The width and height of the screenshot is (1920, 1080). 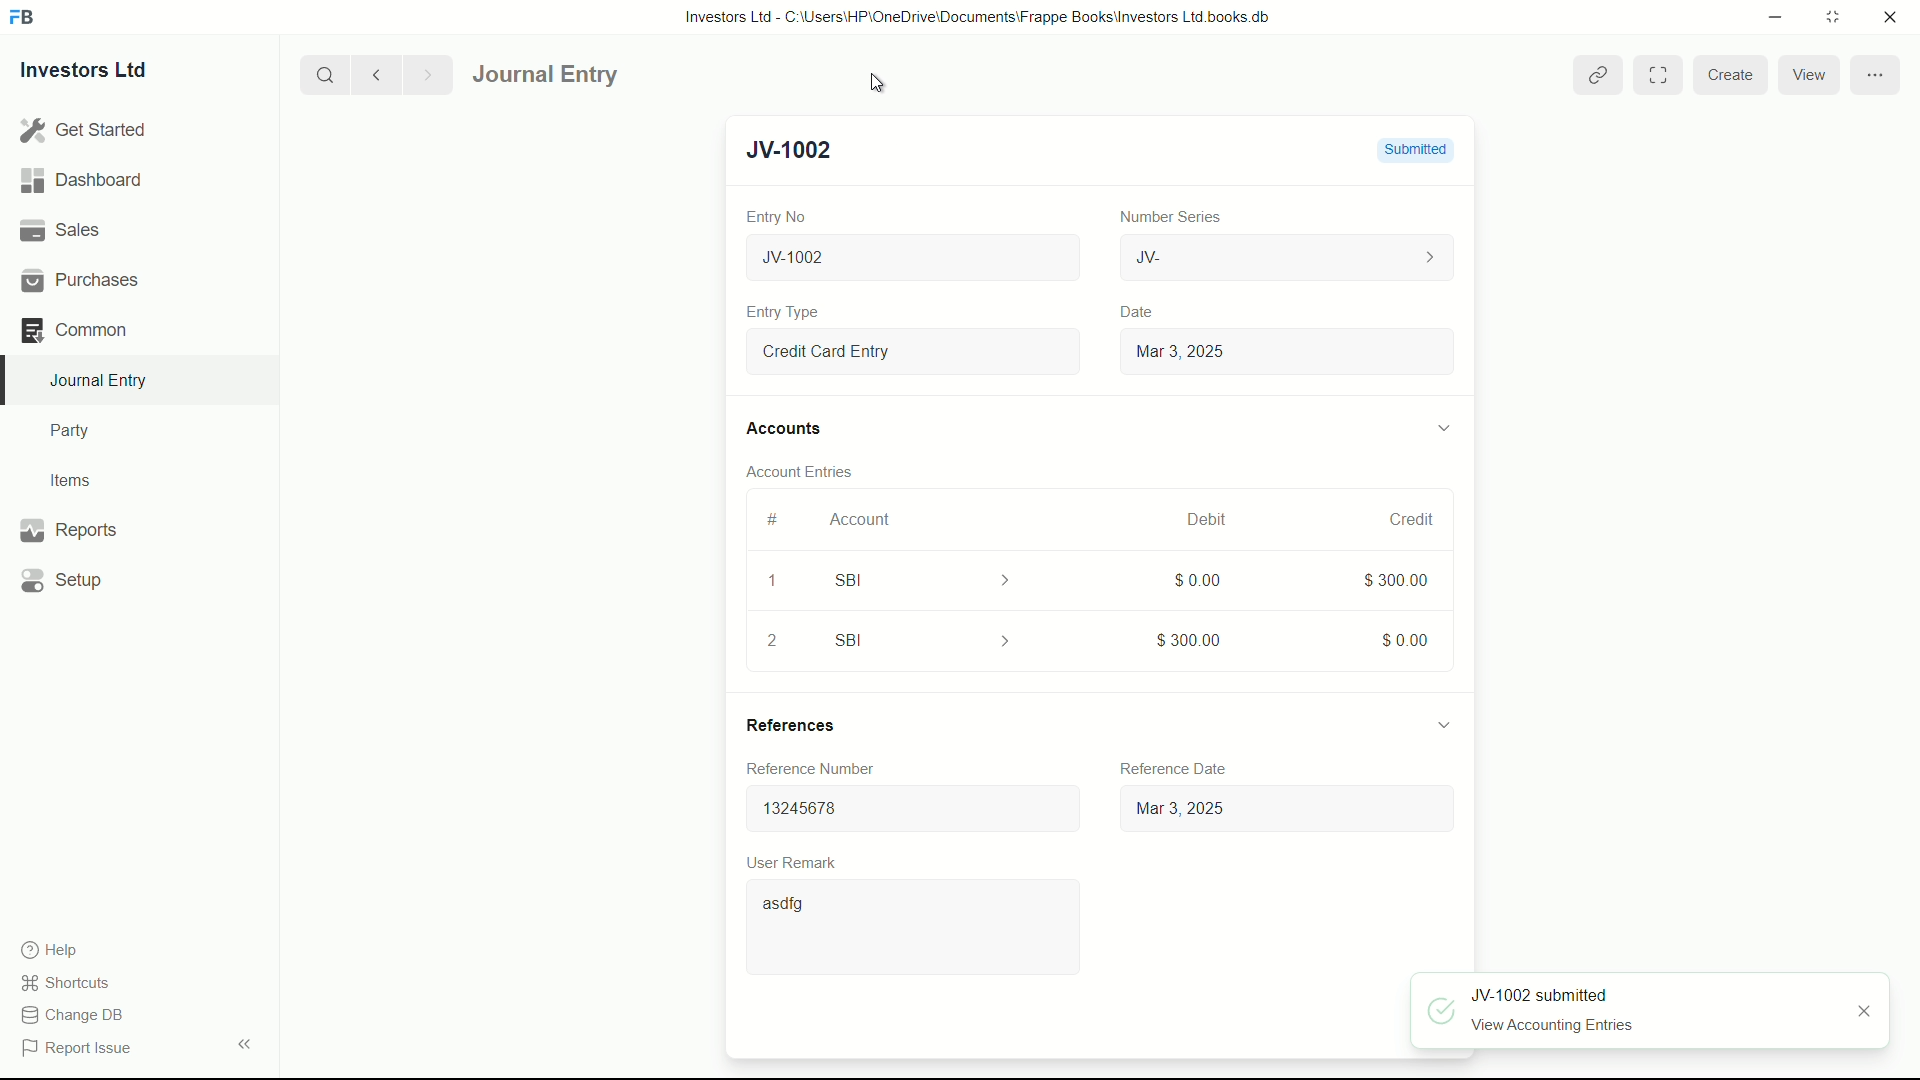 What do you see at coordinates (1407, 636) in the screenshot?
I see `$0.00` at bounding box center [1407, 636].